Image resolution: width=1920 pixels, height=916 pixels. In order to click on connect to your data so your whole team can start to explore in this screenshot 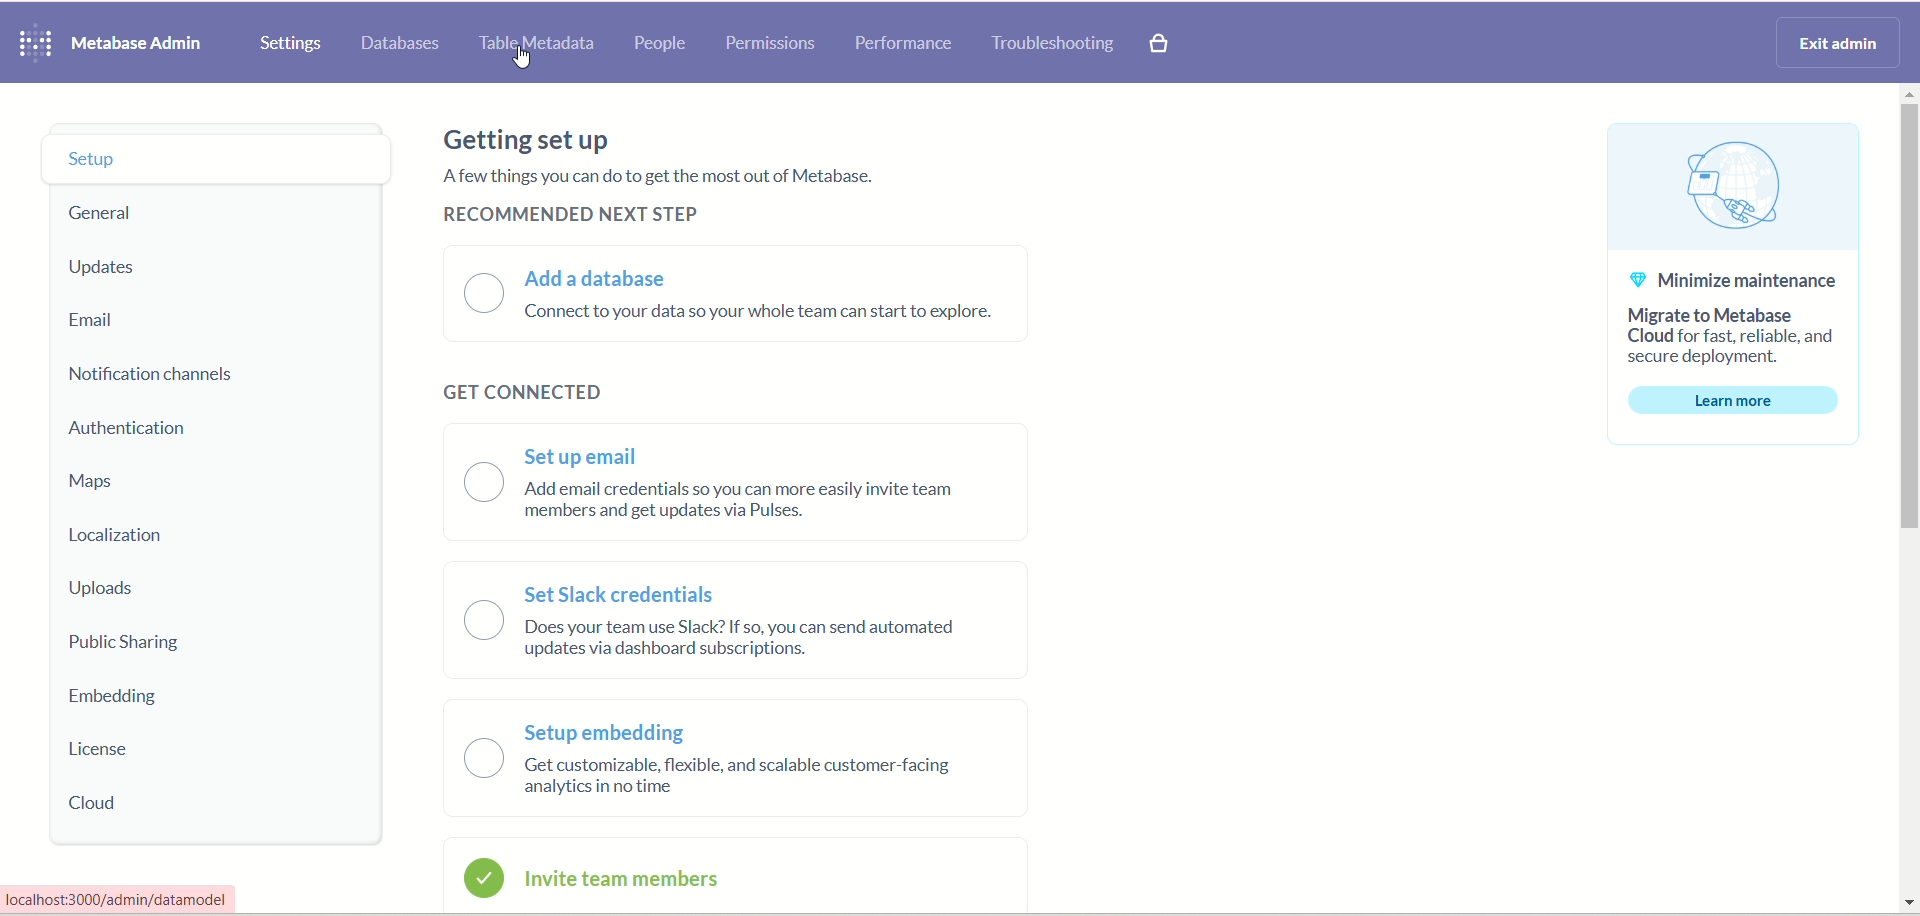, I will do `click(769, 313)`.